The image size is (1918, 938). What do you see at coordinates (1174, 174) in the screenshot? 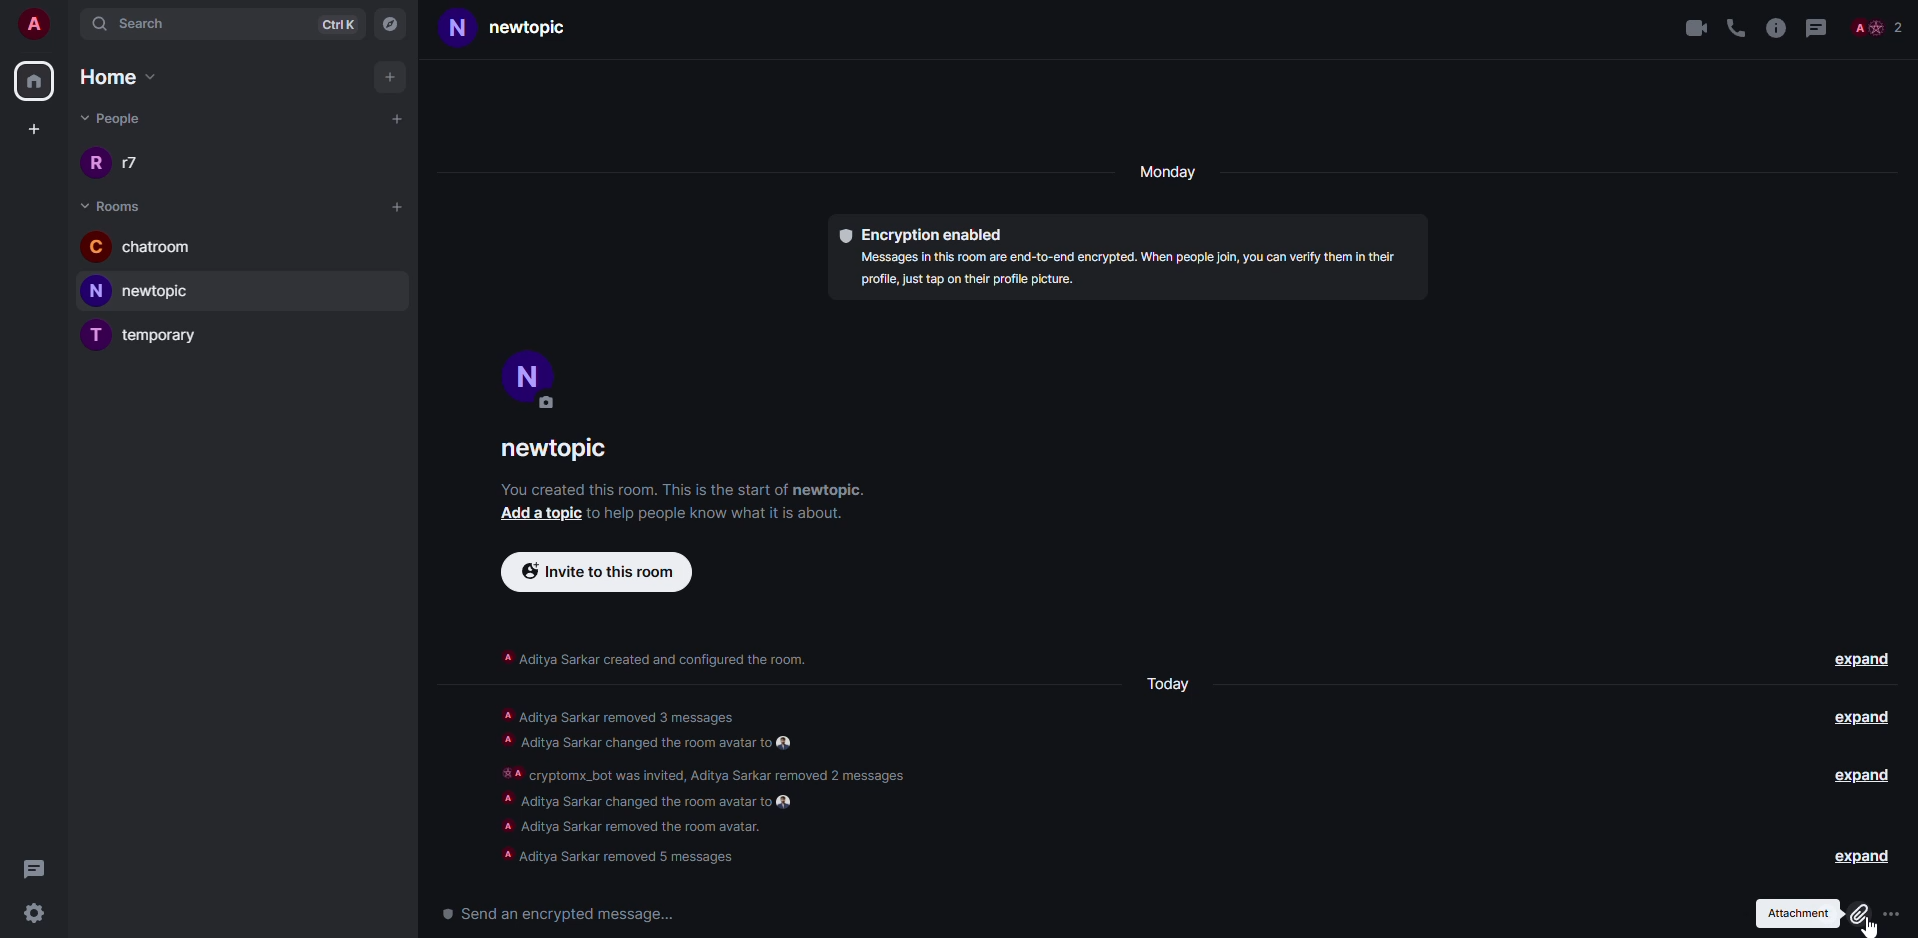
I see `day` at bounding box center [1174, 174].